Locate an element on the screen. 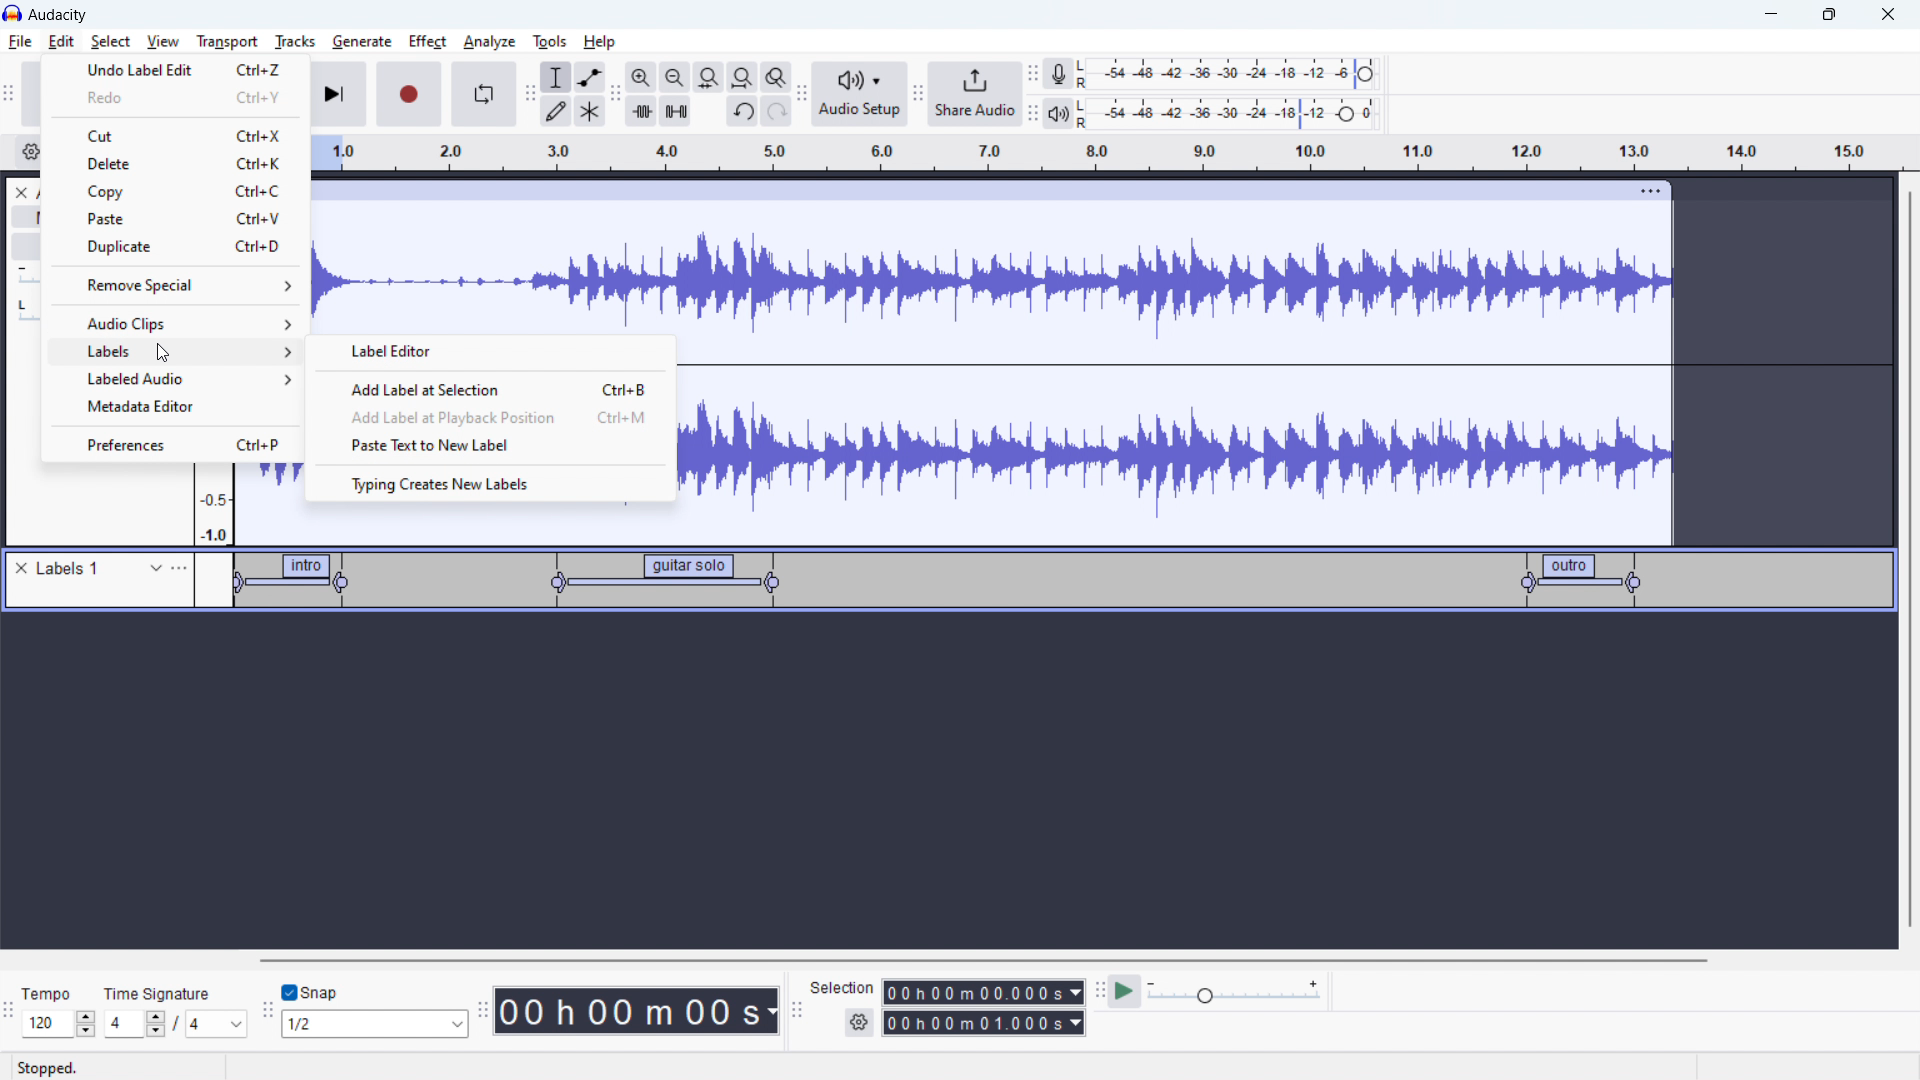 The height and width of the screenshot is (1080, 1920). zoom in is located at coordinates (641, 77).